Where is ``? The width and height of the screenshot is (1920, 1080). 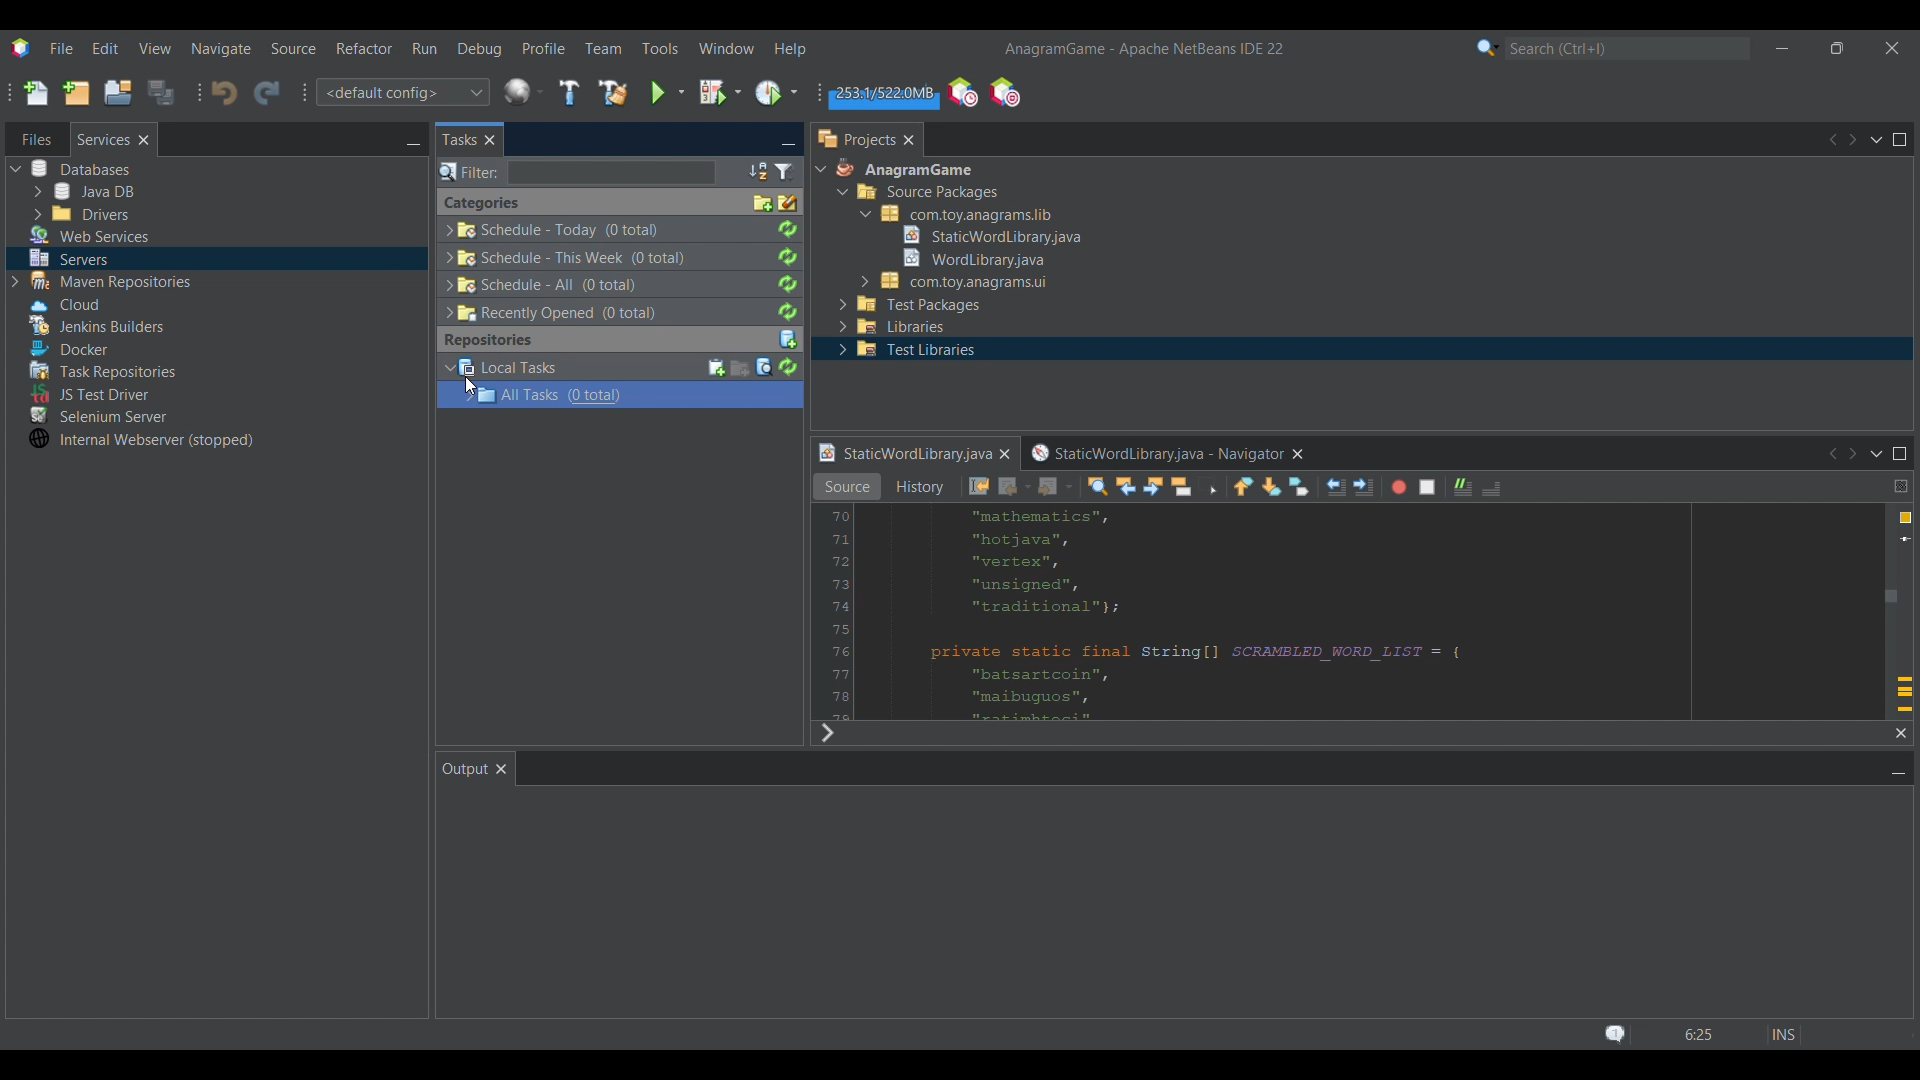  is located at coordinates (1121, 486).